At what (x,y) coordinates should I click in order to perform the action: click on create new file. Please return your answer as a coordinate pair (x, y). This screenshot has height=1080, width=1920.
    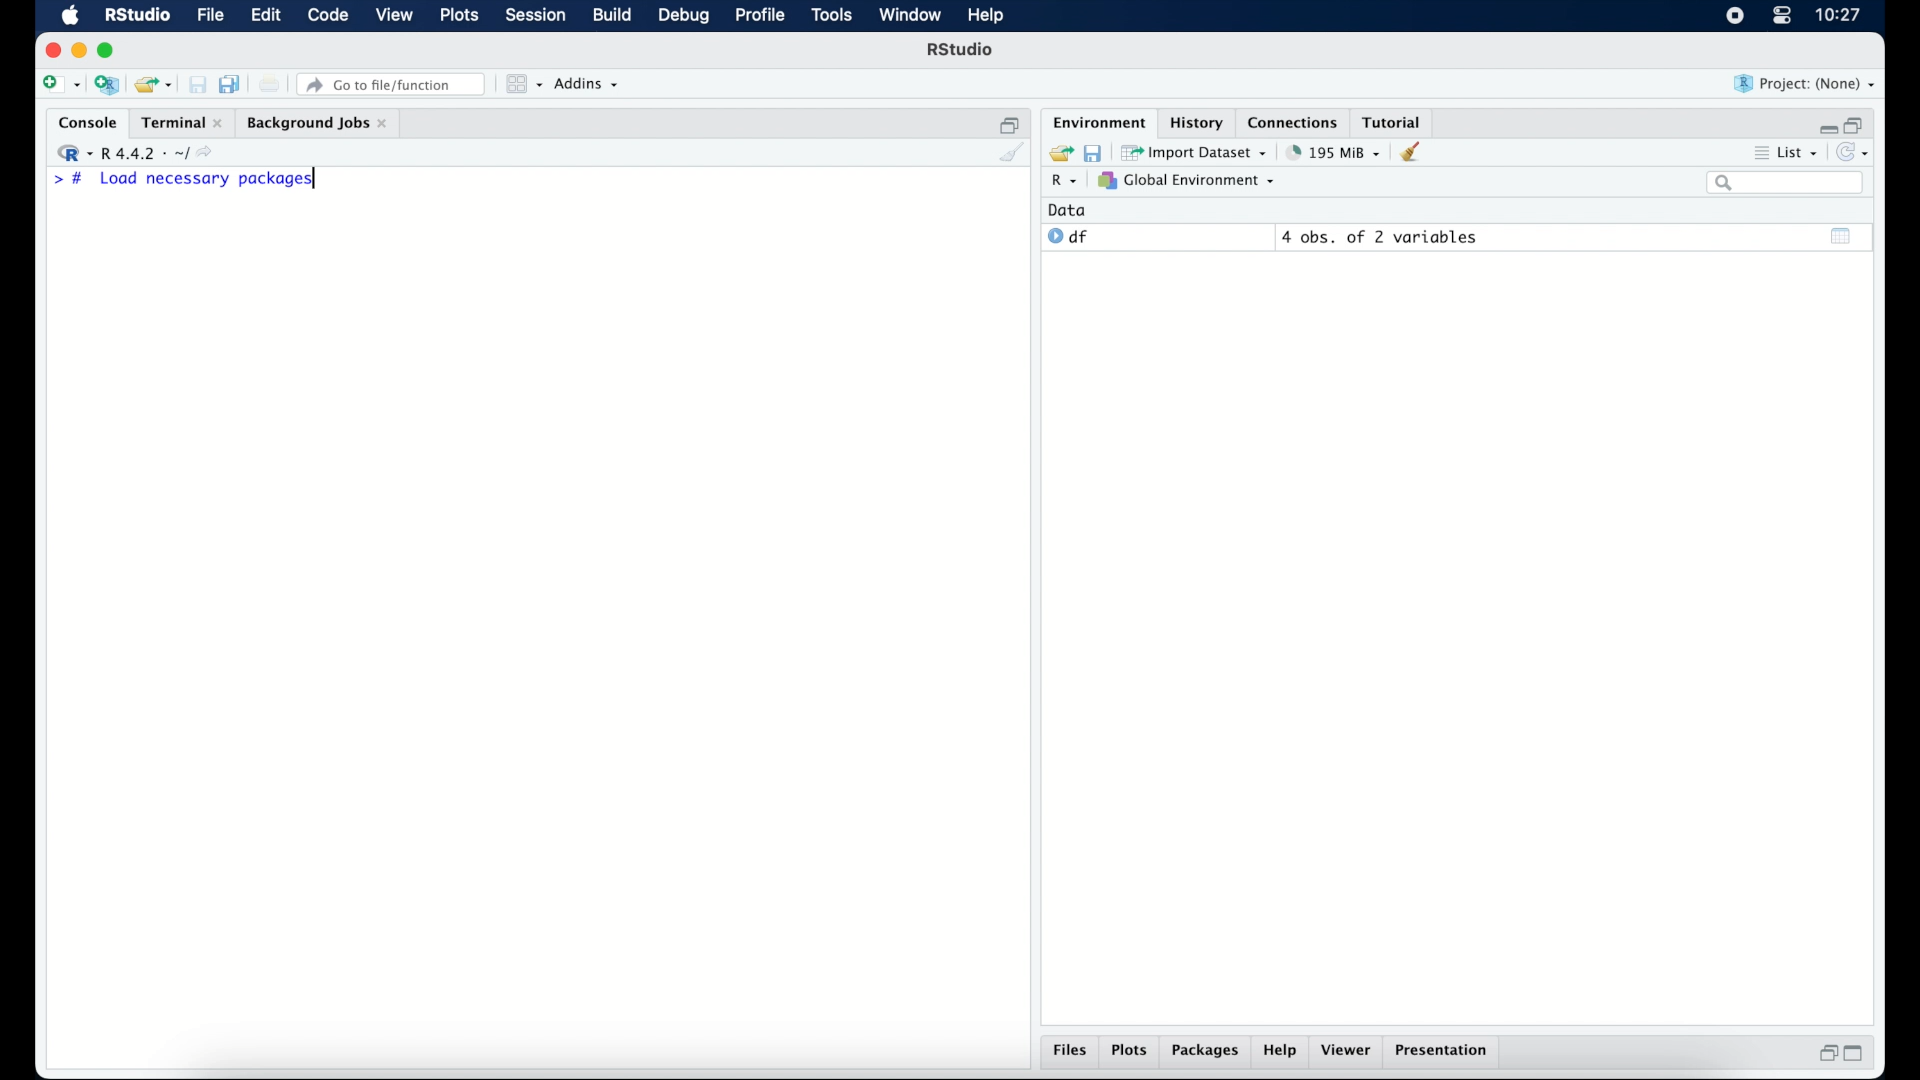
    Looking at the image, I should click on (60, 86).